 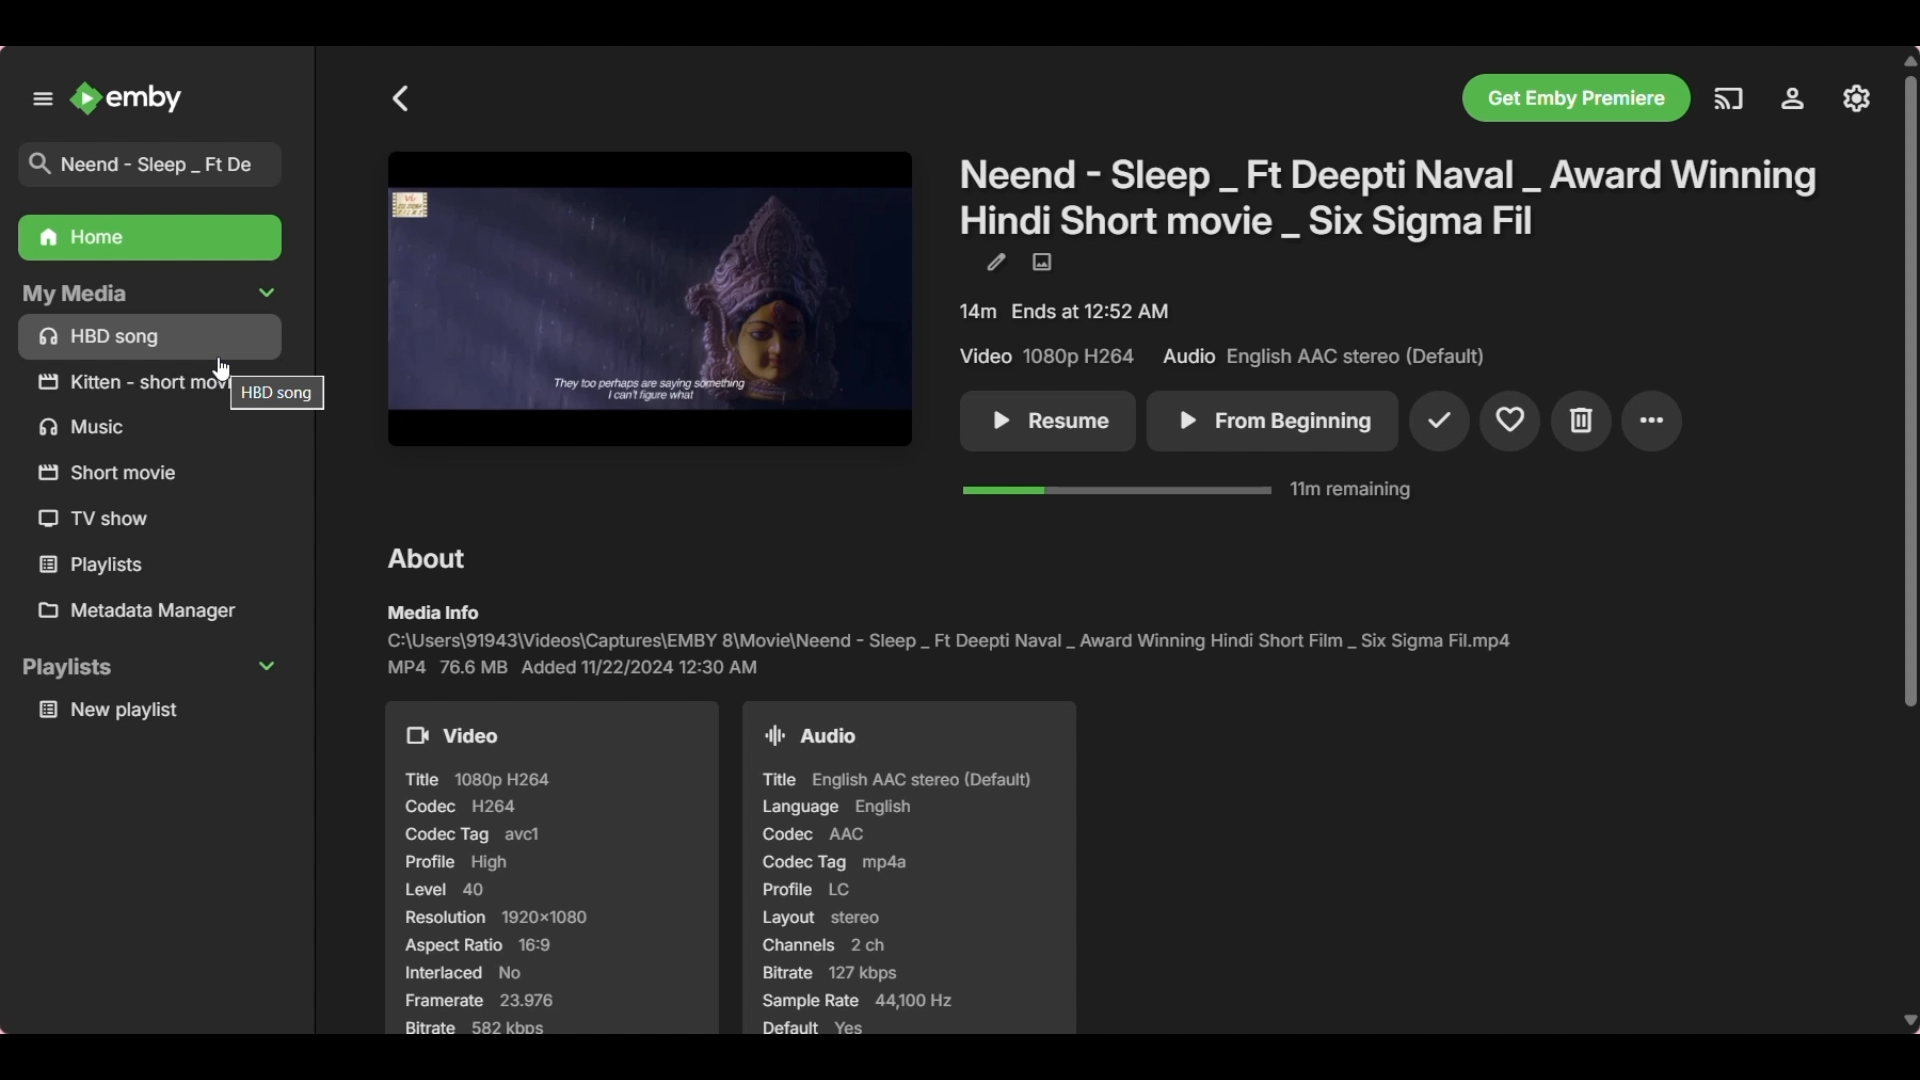 What do you see at coordinates (402, 98) in the screenshot?
I see `Go back` at bounding box center [402, 98].